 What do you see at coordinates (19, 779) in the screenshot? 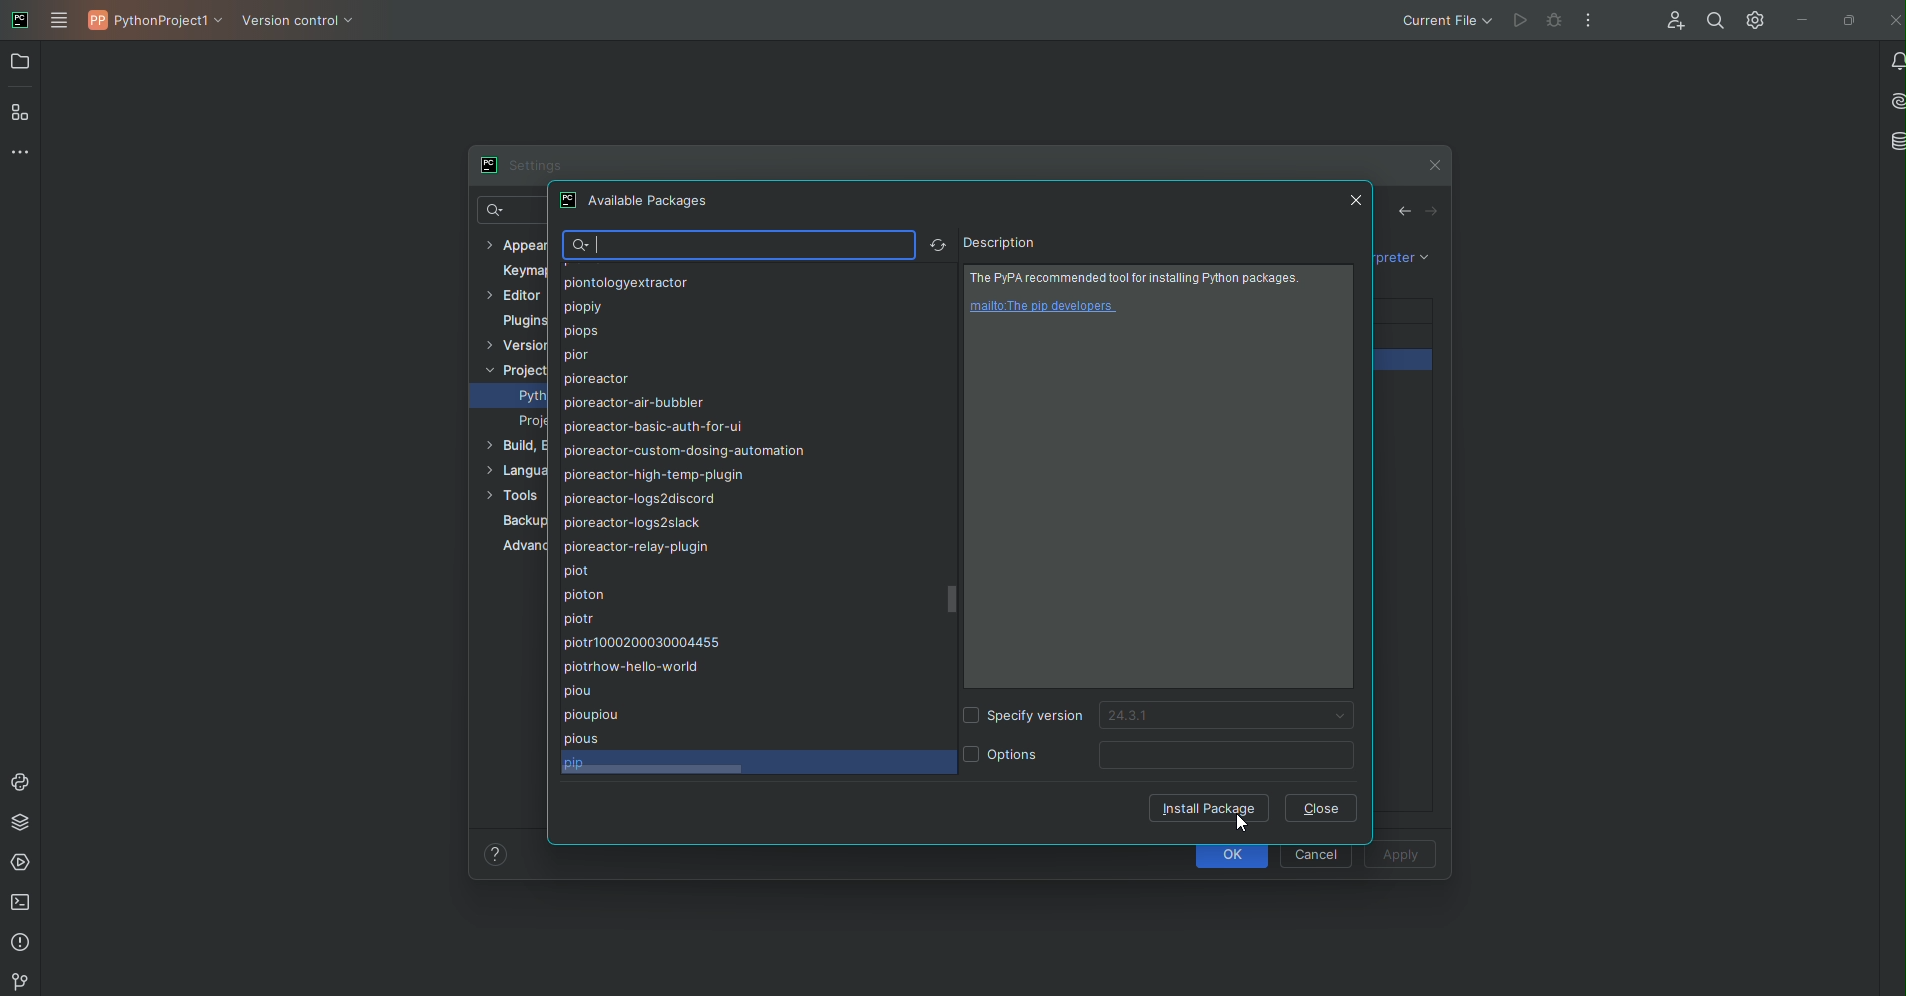
I see `Console` at bounding box center [19, 779].